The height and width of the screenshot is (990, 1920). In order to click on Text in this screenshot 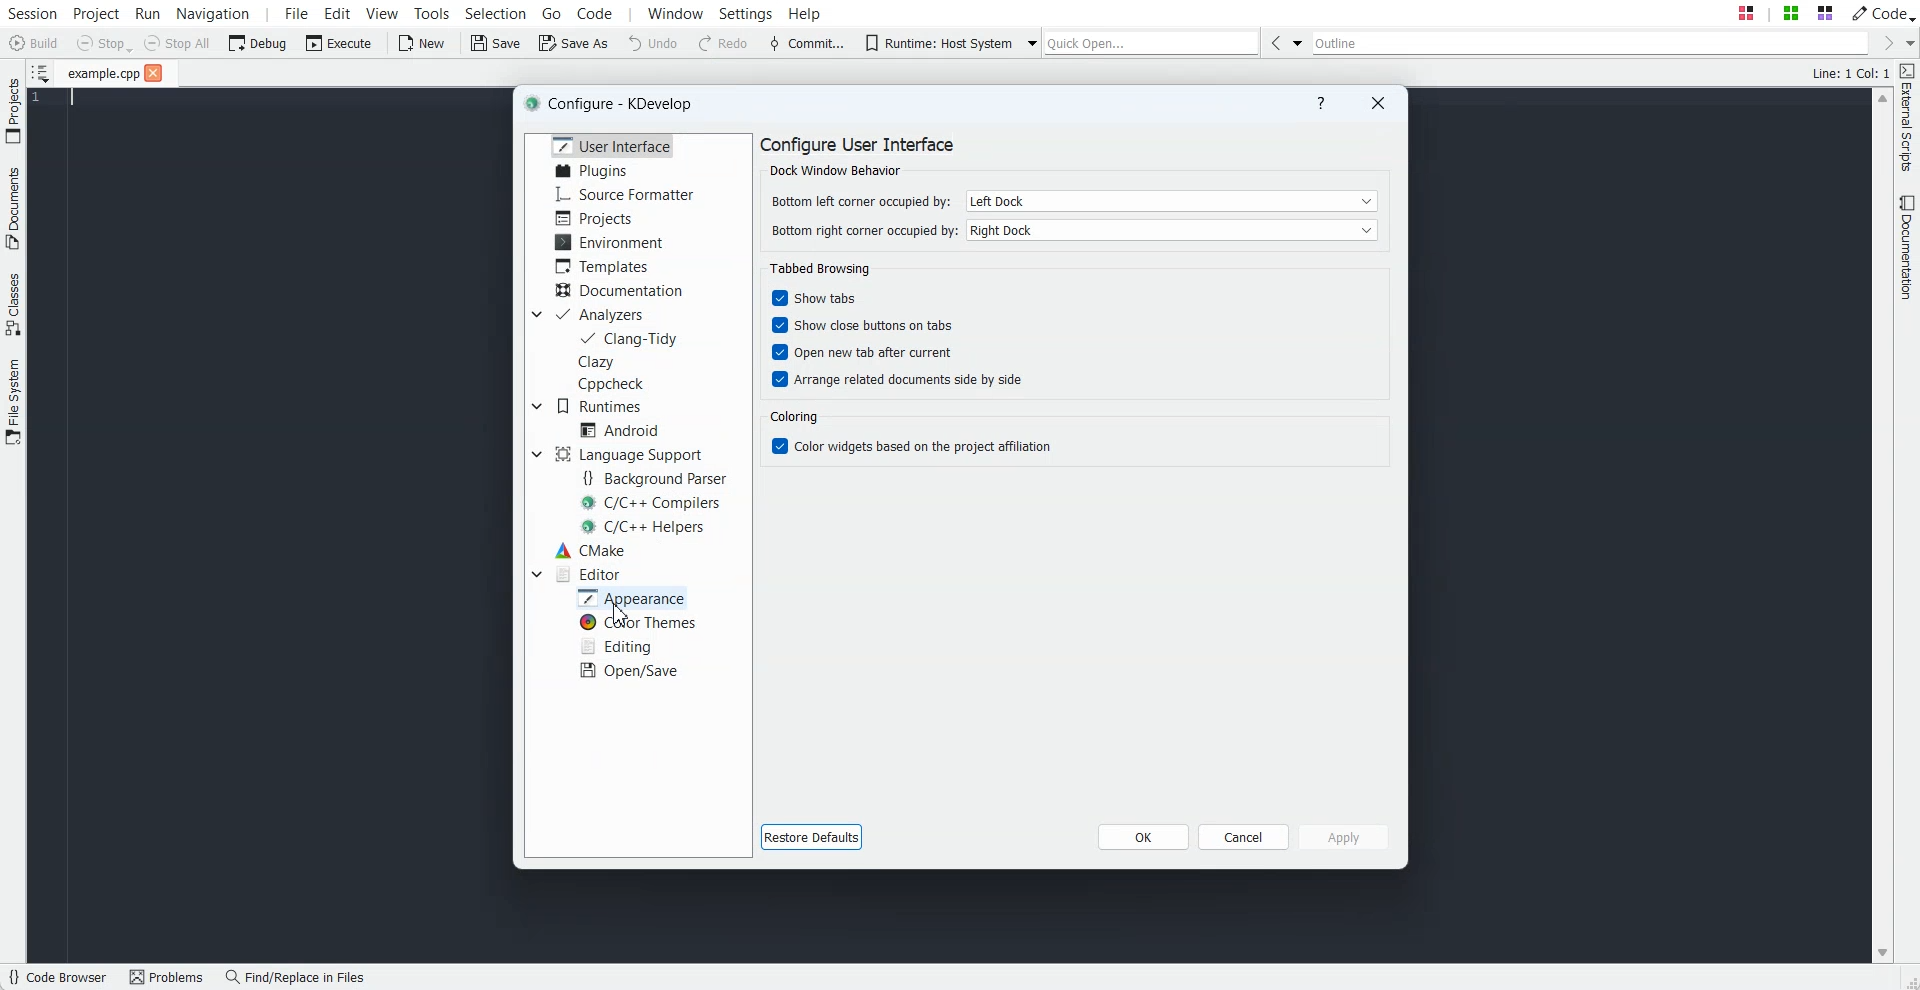, I will do `click(857, 154)`.